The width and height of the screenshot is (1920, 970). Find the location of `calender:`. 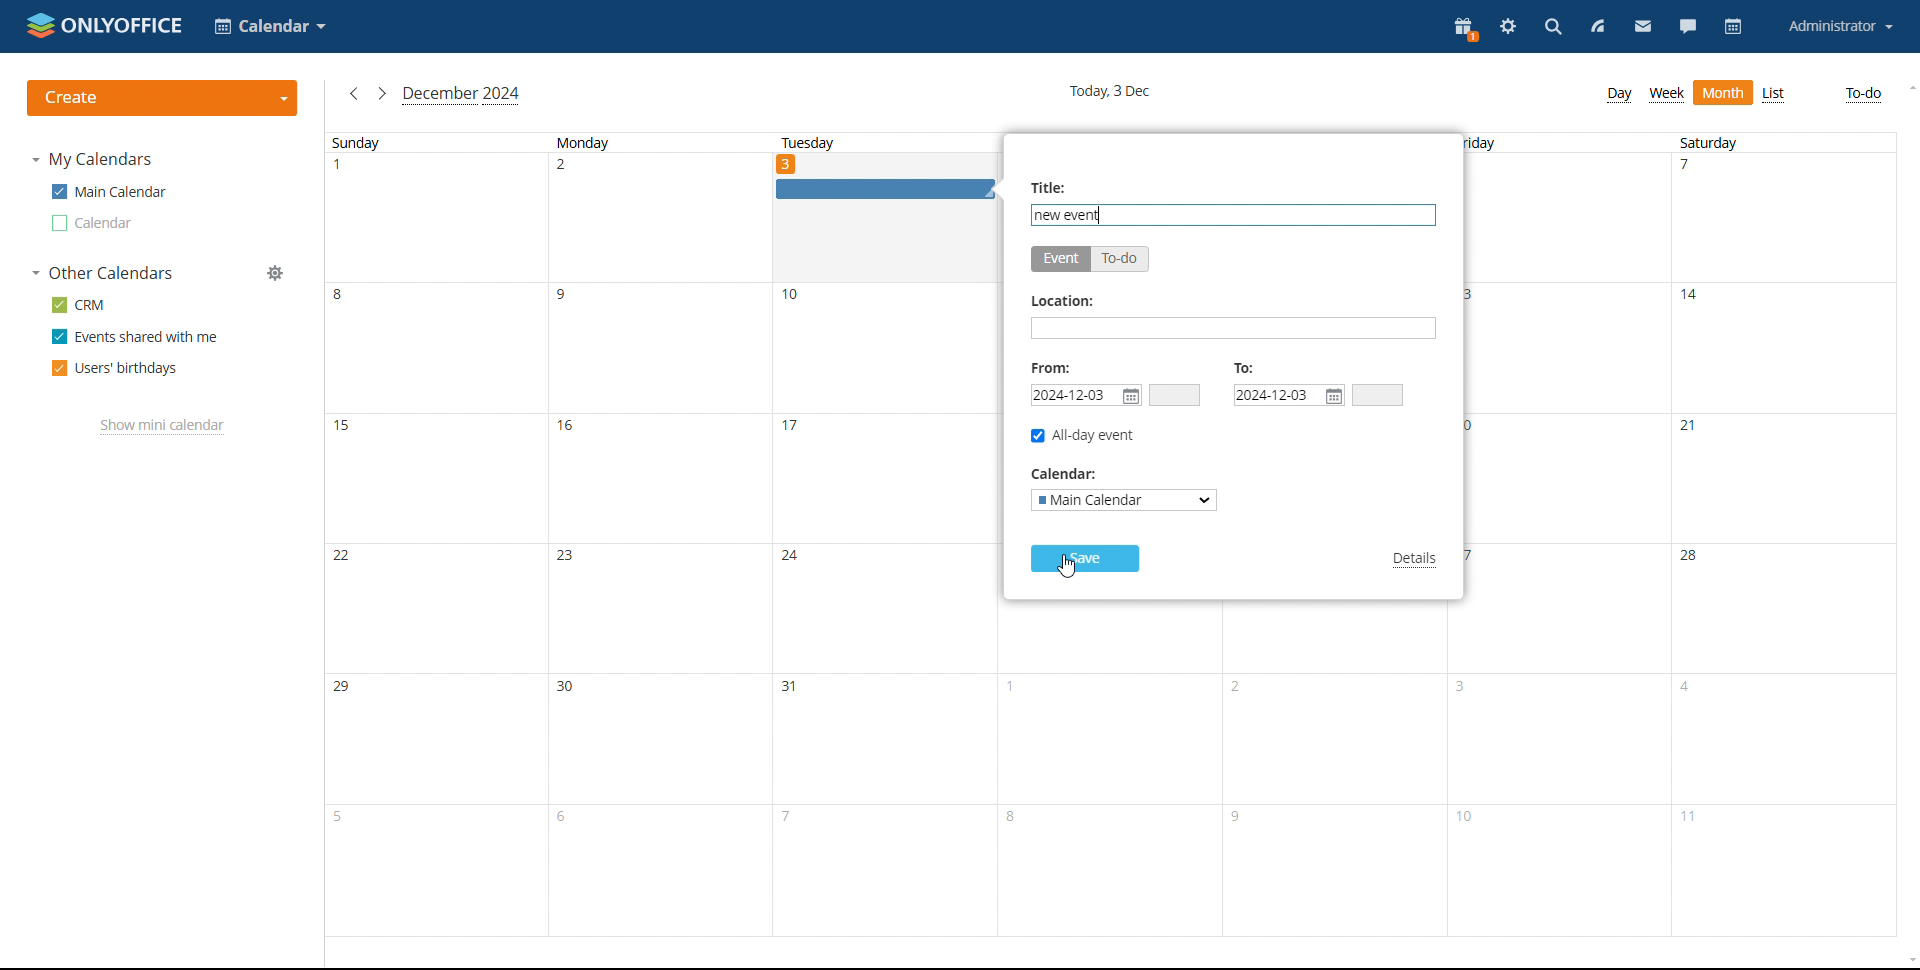

calender: is located at coordinates (1071, 476).